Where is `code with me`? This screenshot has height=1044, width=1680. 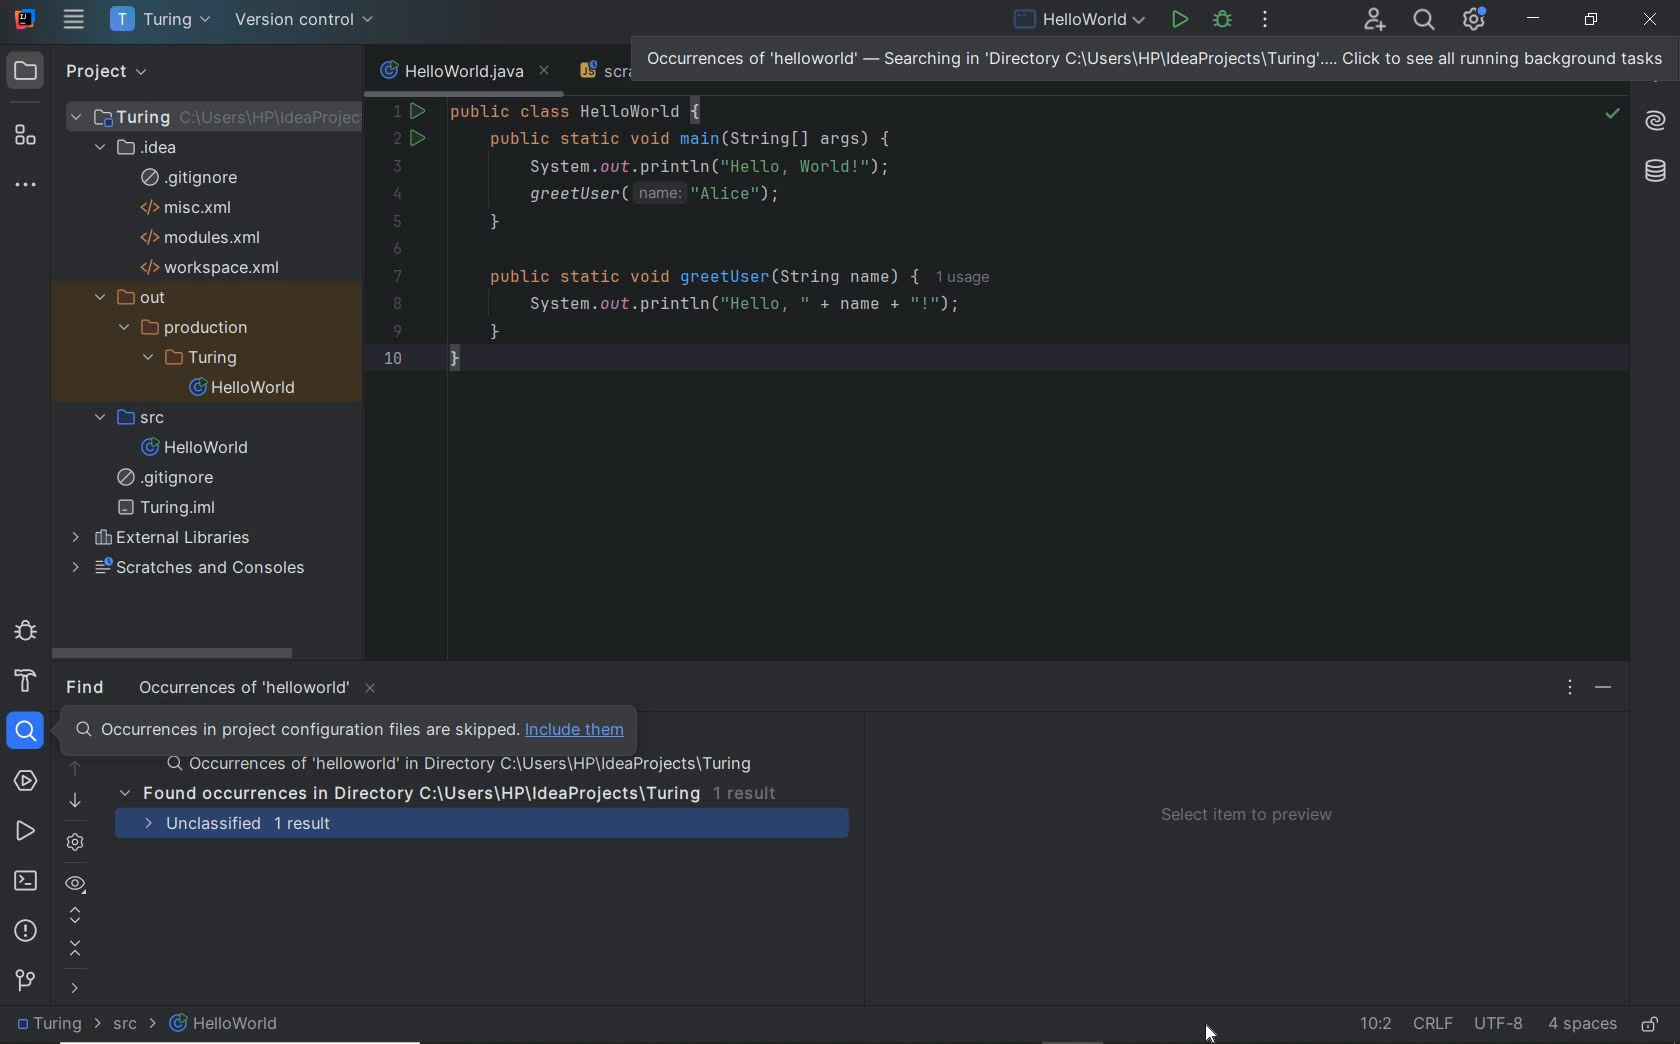
code with me is located at coordinates (1374, 27).